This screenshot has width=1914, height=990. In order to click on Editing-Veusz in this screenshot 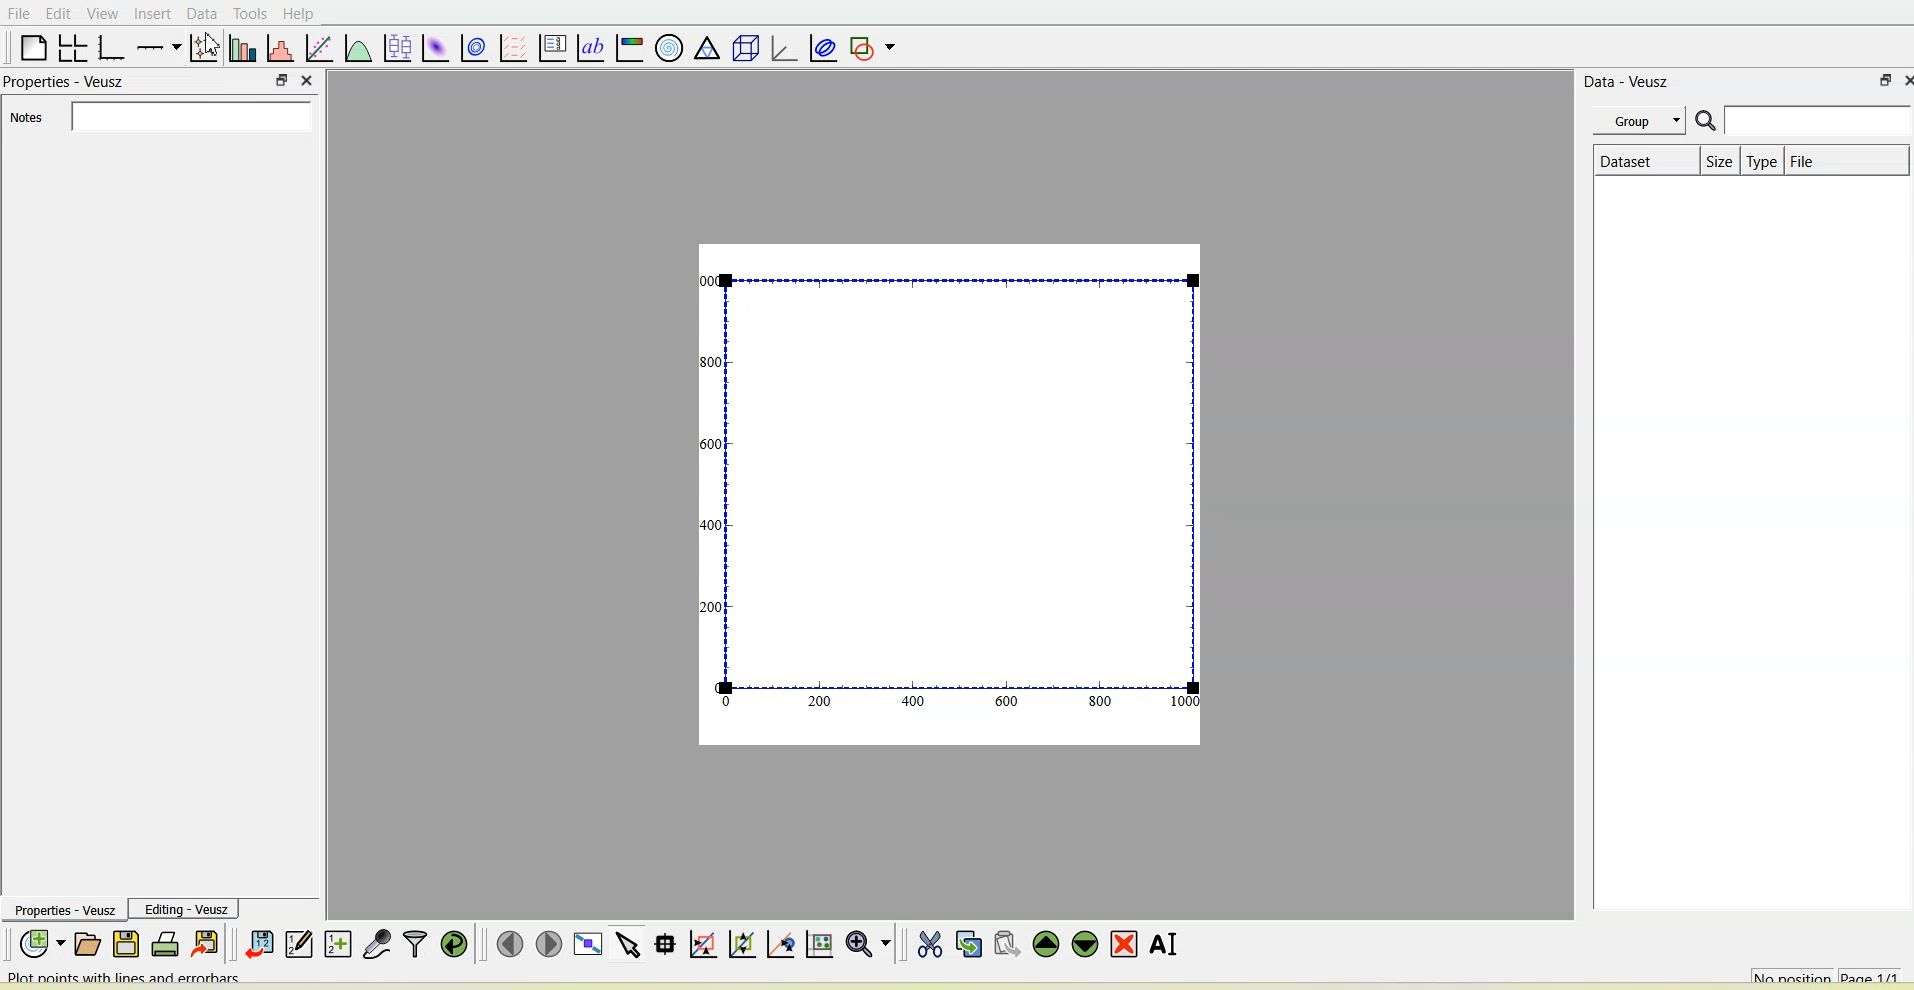, I will do `click(184, 909)`.